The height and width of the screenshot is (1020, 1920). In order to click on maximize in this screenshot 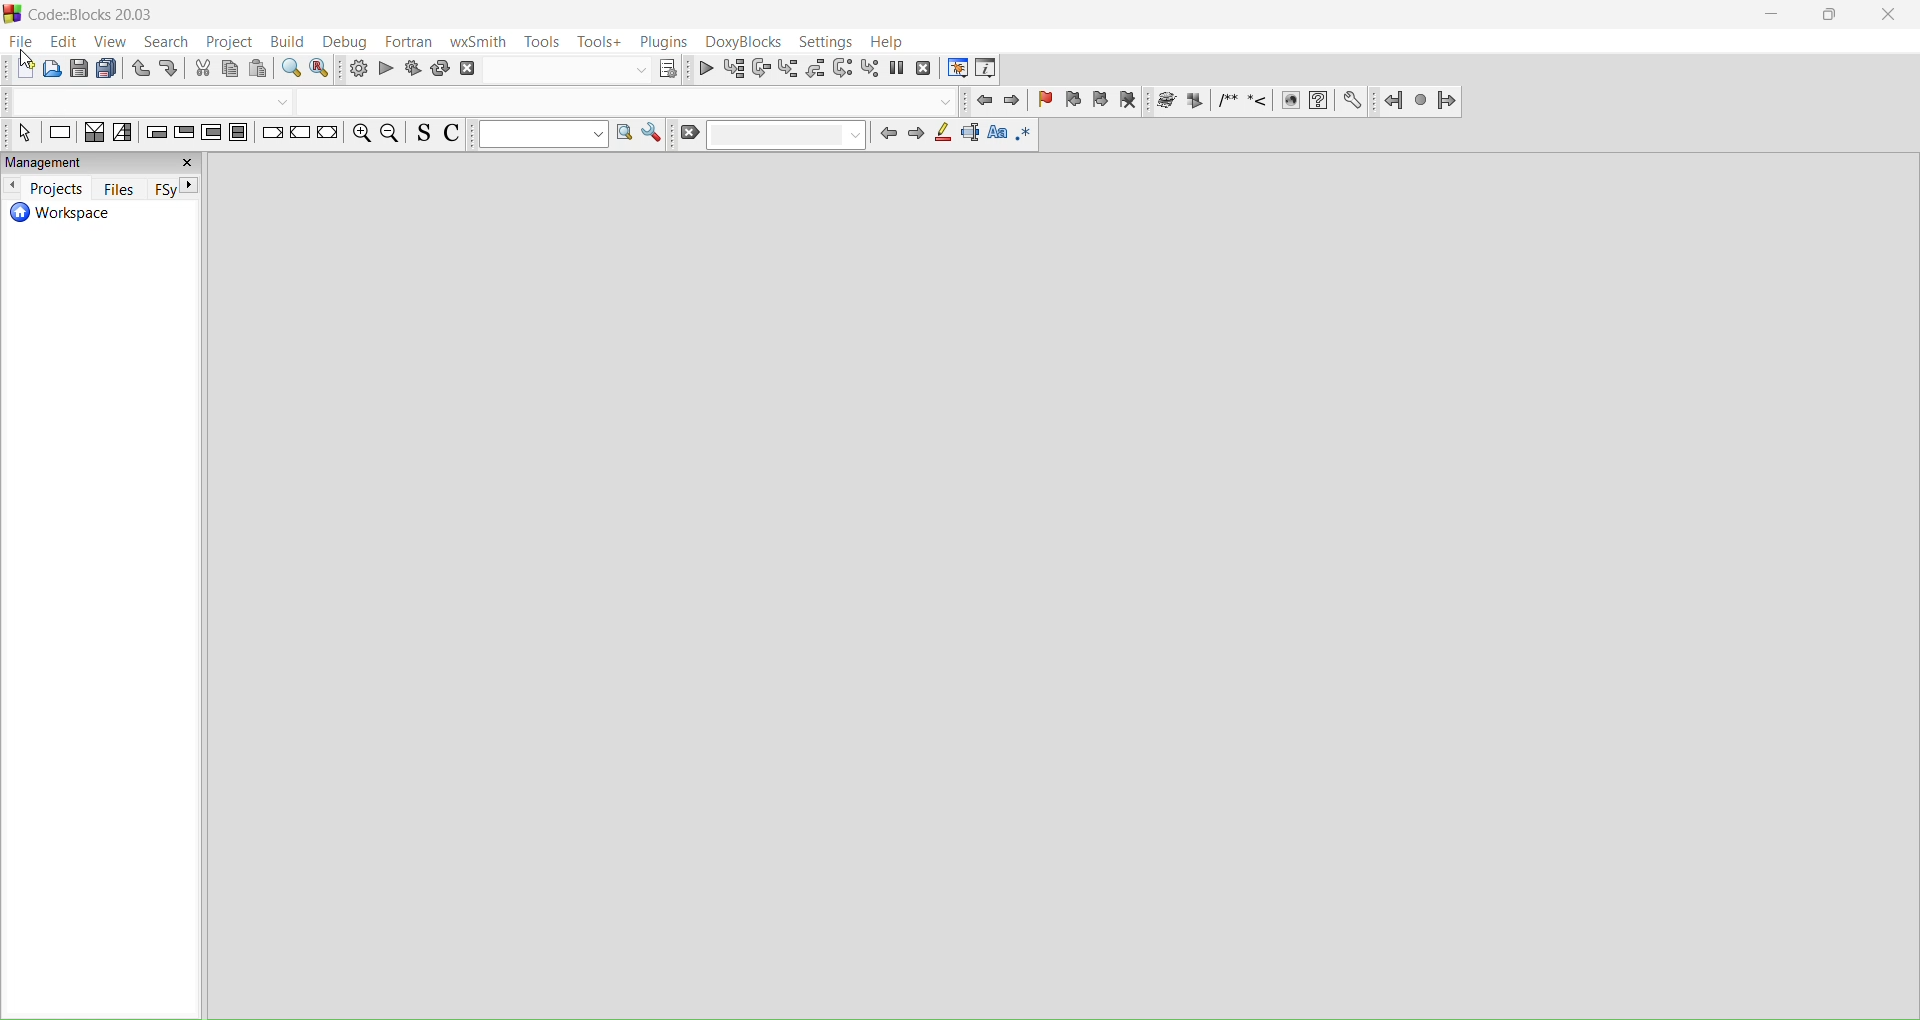, I will do `click(1830, 17)`.